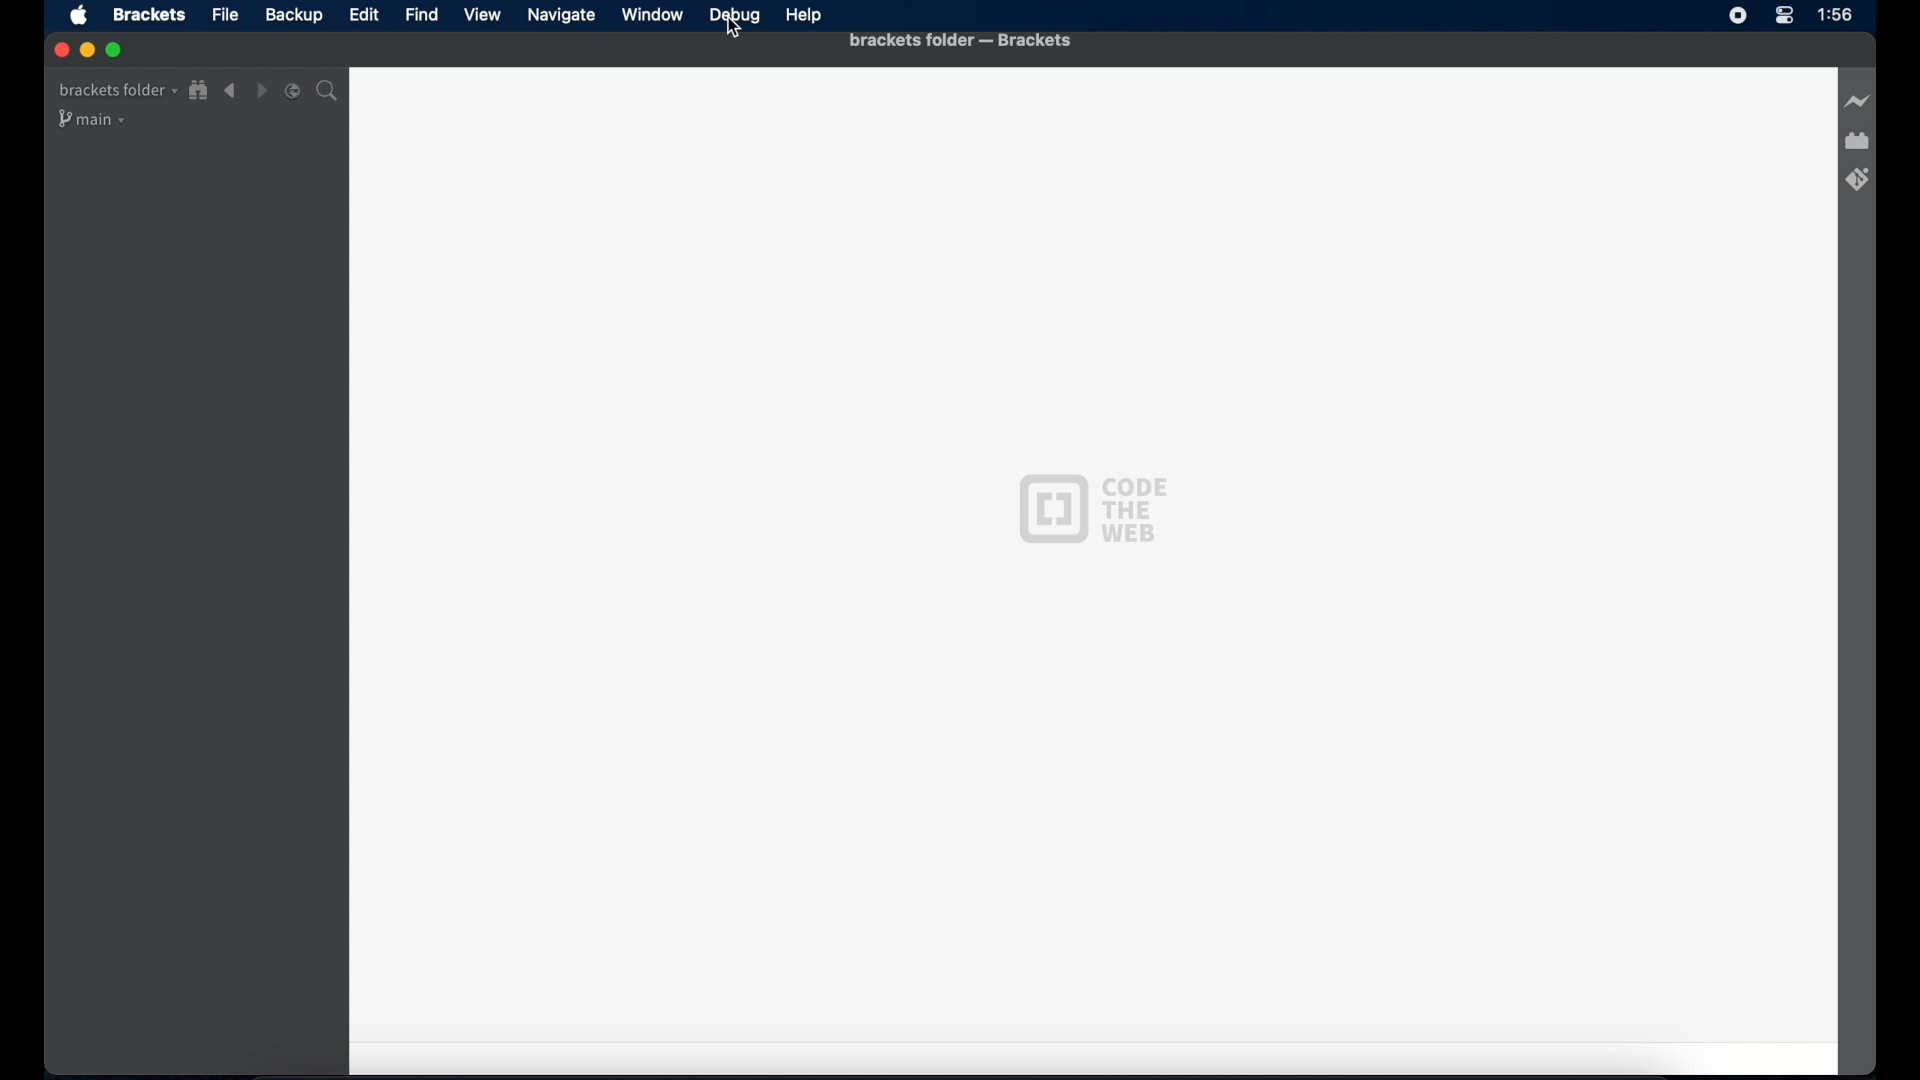  Describe the element at coordinates (1856, 101) in the screenshot. I see `live preview` at that location.